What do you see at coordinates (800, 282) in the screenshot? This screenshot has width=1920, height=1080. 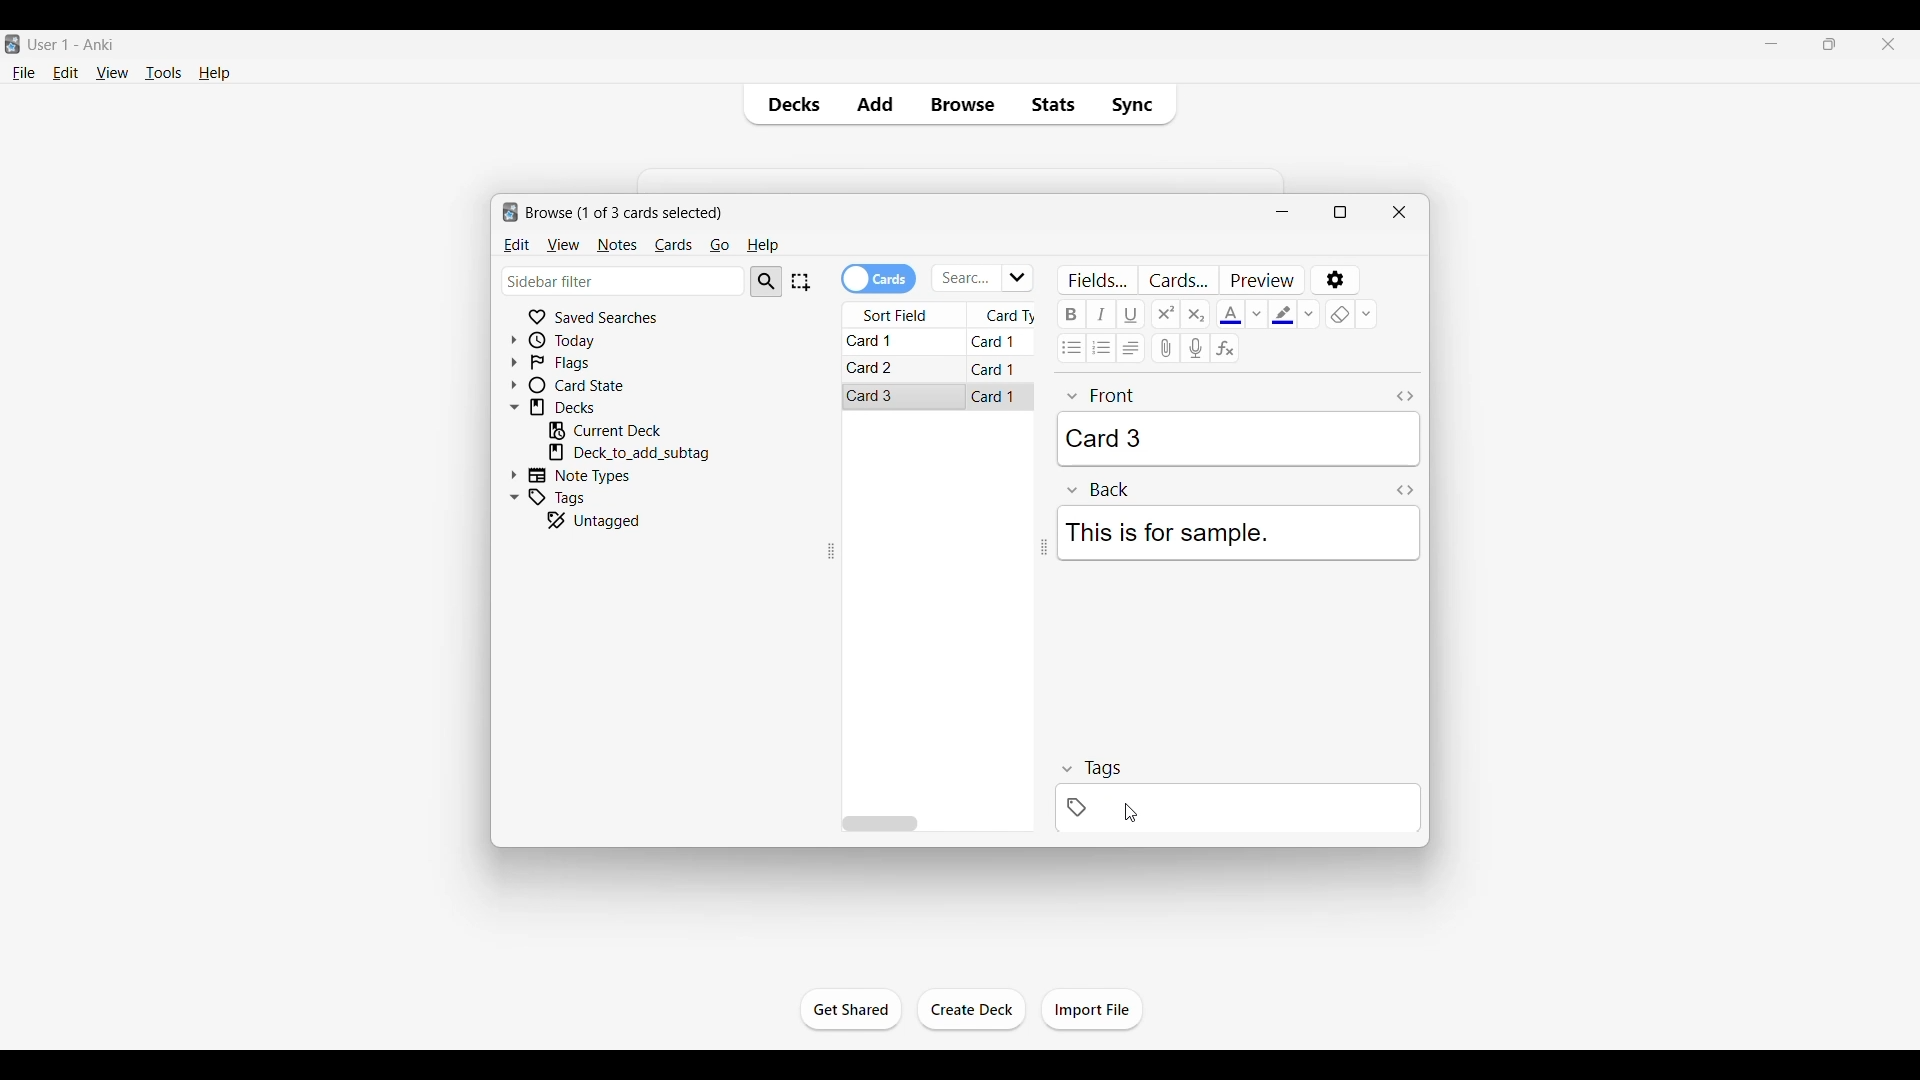 I see `Select` at bounding box center [800, 282].